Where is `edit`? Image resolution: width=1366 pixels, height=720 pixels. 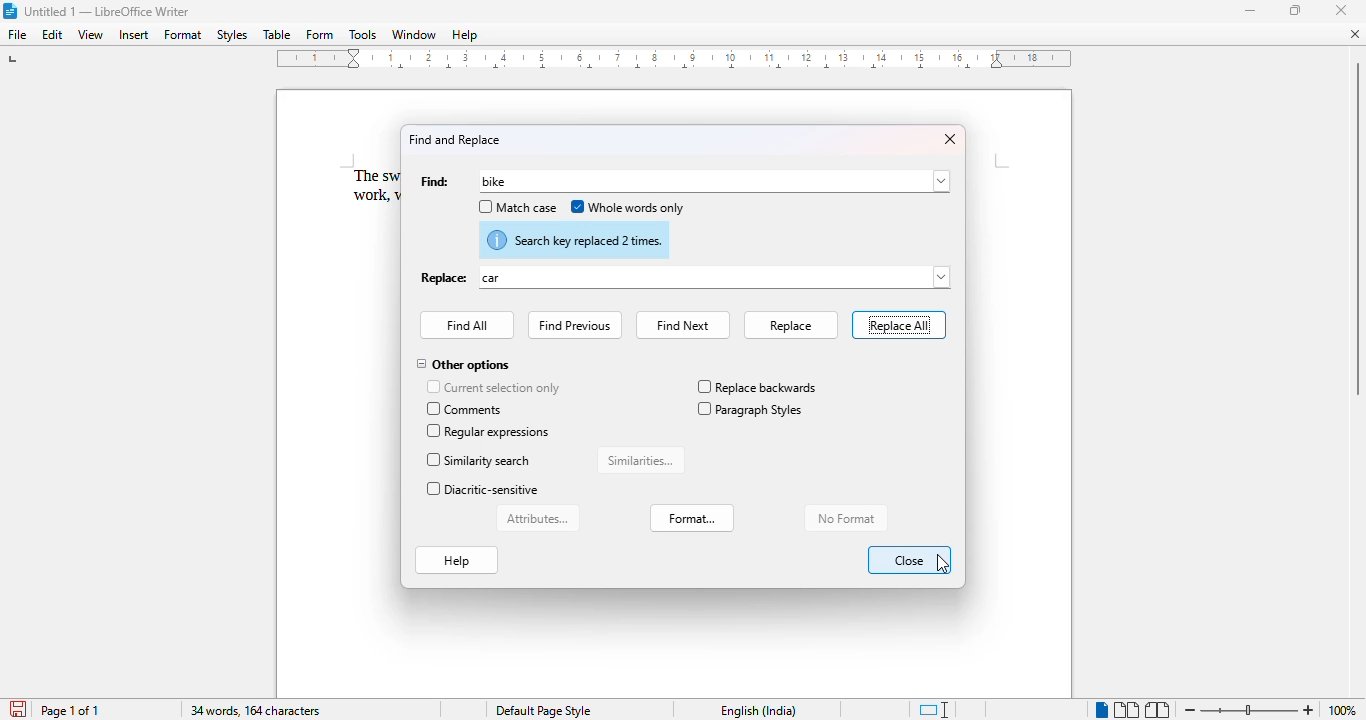
edit is located at coordinates (53, 34).